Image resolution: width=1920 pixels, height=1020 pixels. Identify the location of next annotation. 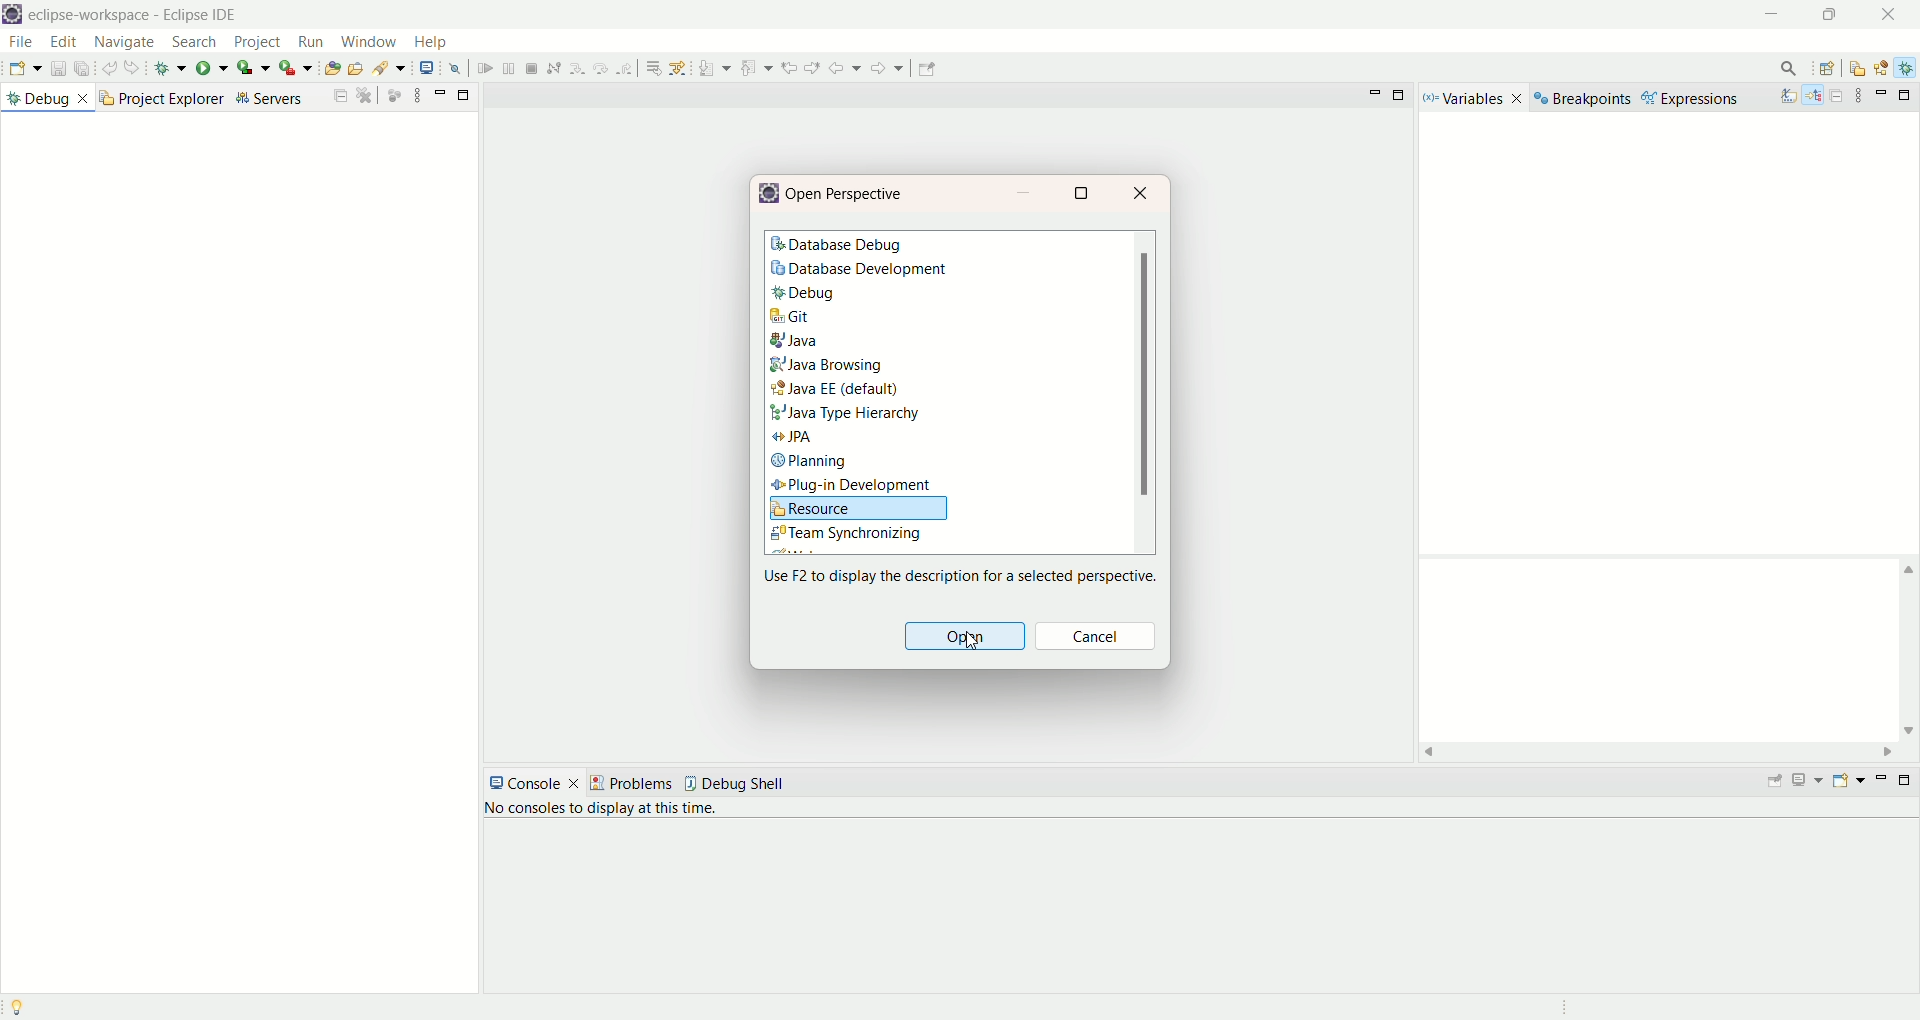
(857, 67).